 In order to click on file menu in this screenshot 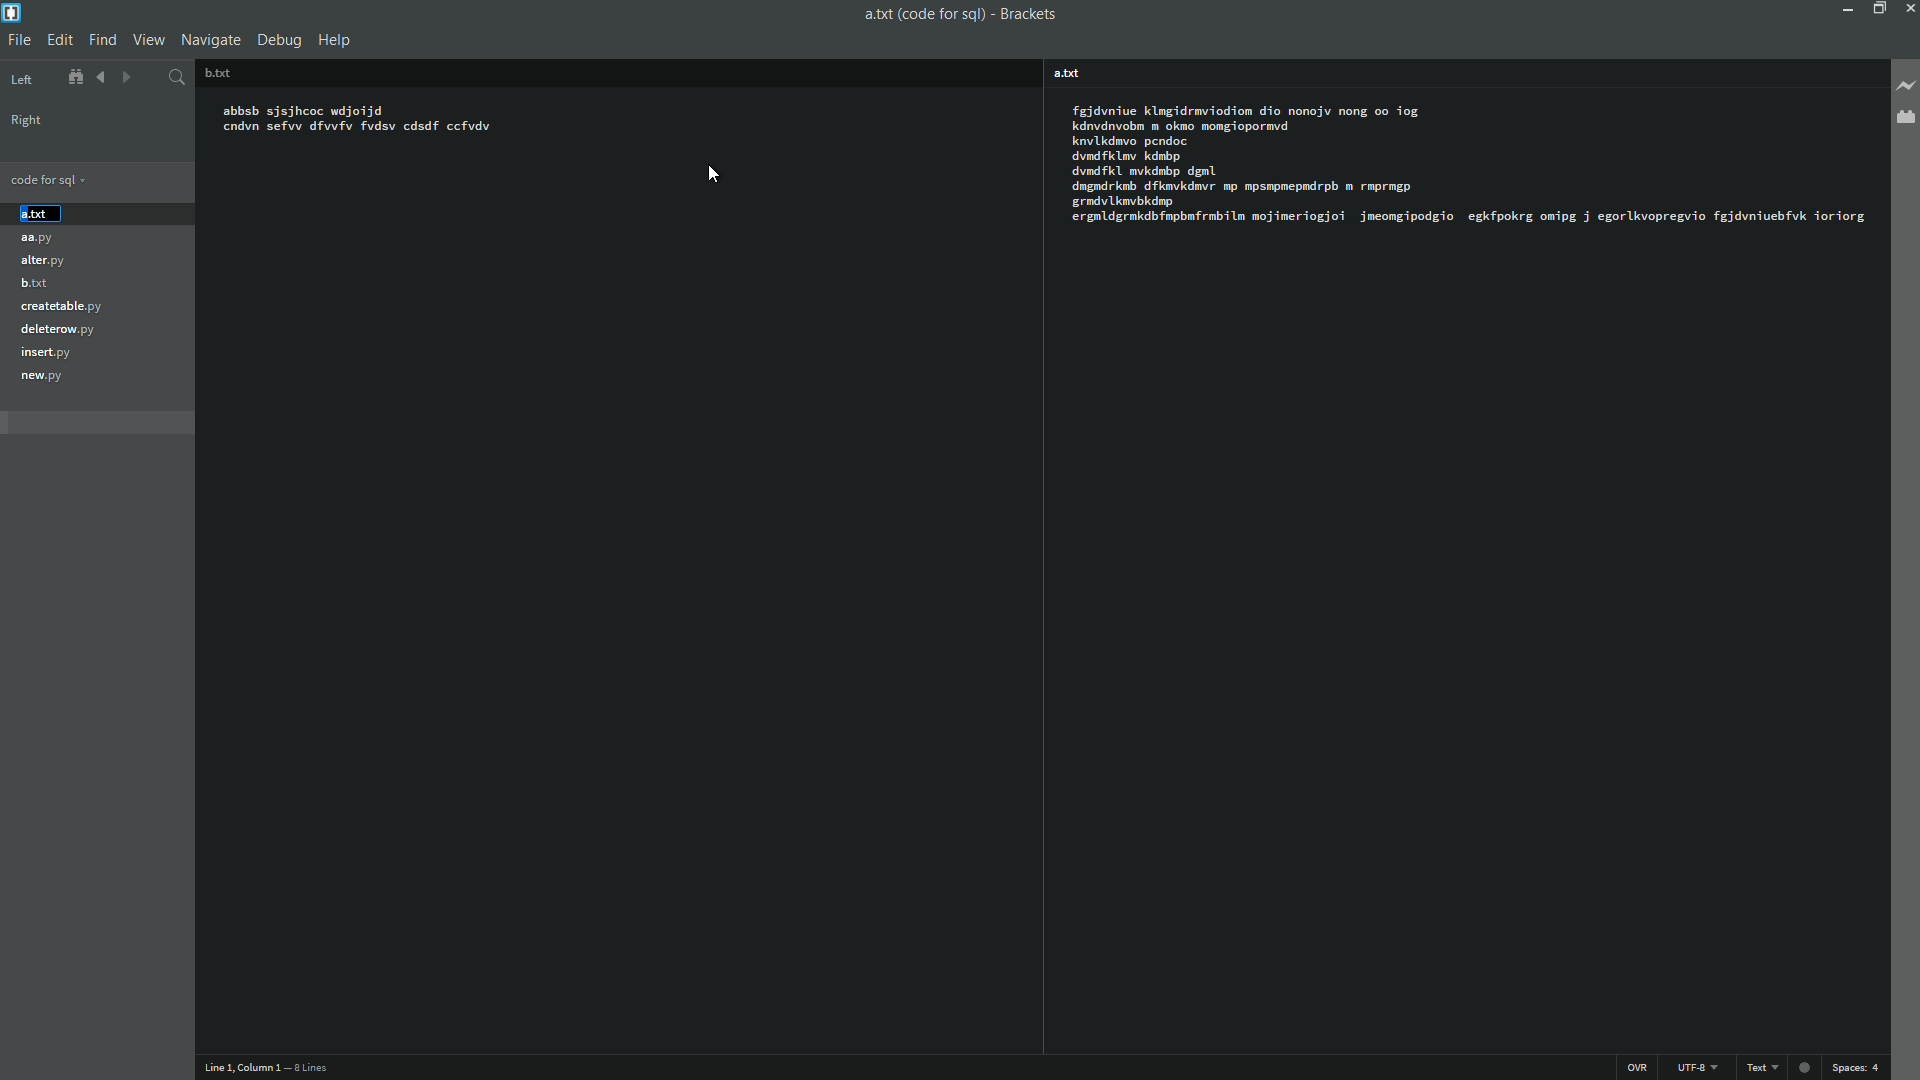, I will do `click(19, 41)`.